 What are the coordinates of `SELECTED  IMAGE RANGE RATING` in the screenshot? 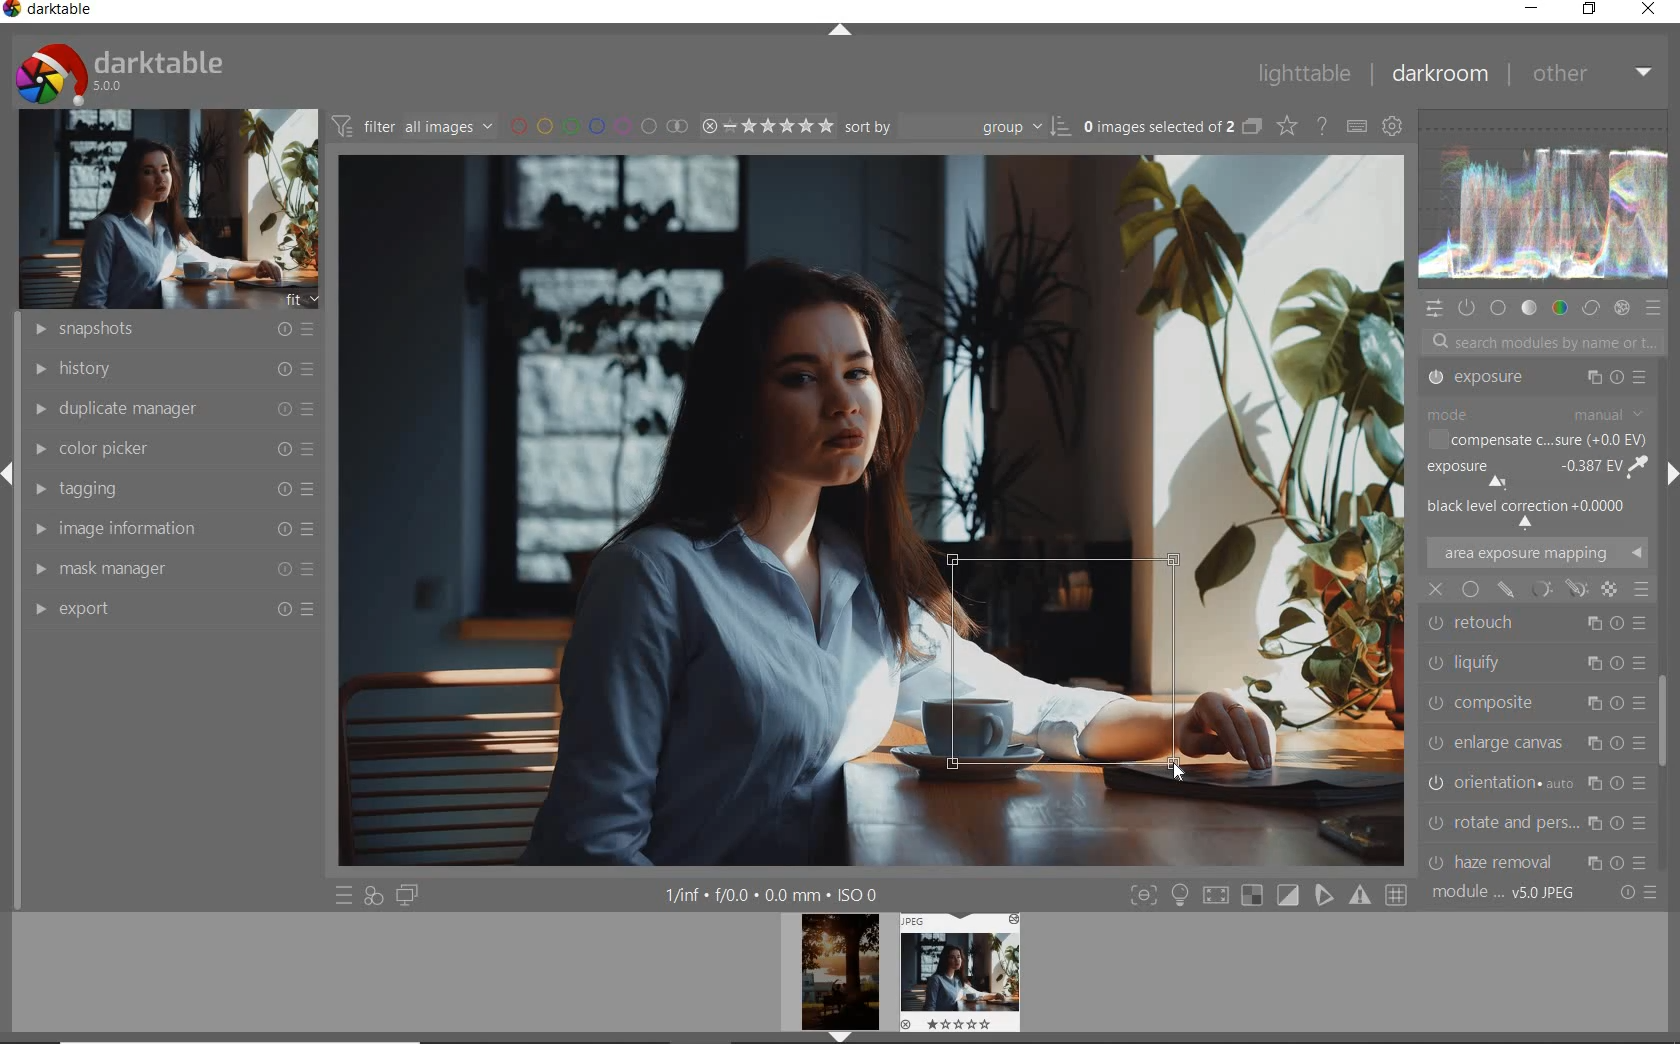 It's located at (766, 126).